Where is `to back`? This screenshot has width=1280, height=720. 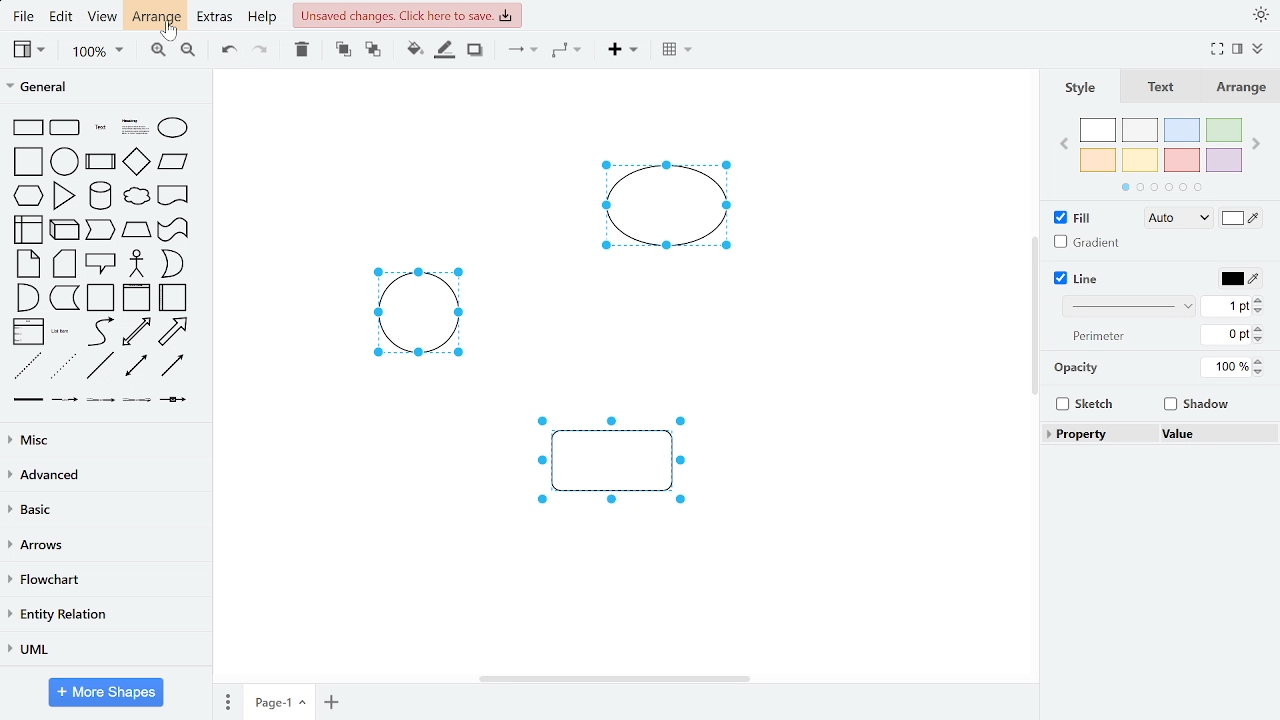 to back is located at coordinates (370, 50).